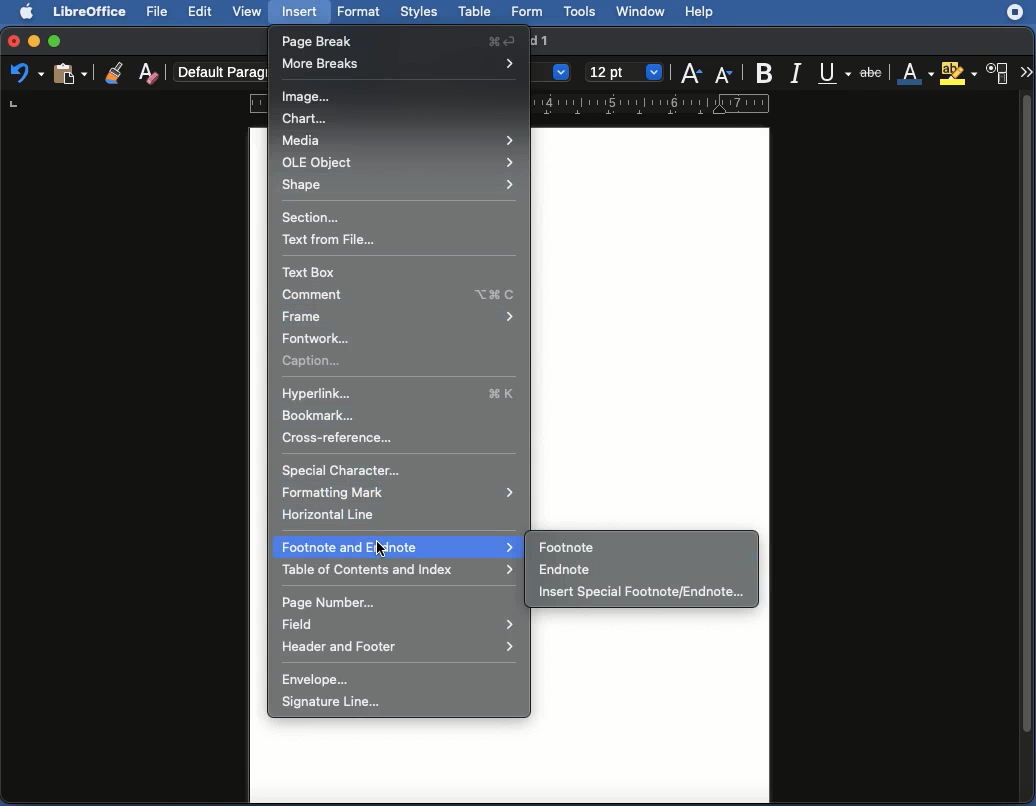 This screenshot has height=806, width=1036. What do you see at coordinates (726, 71) in the screenshot?
I see `Decrease size` at bounding box center [726, 71].